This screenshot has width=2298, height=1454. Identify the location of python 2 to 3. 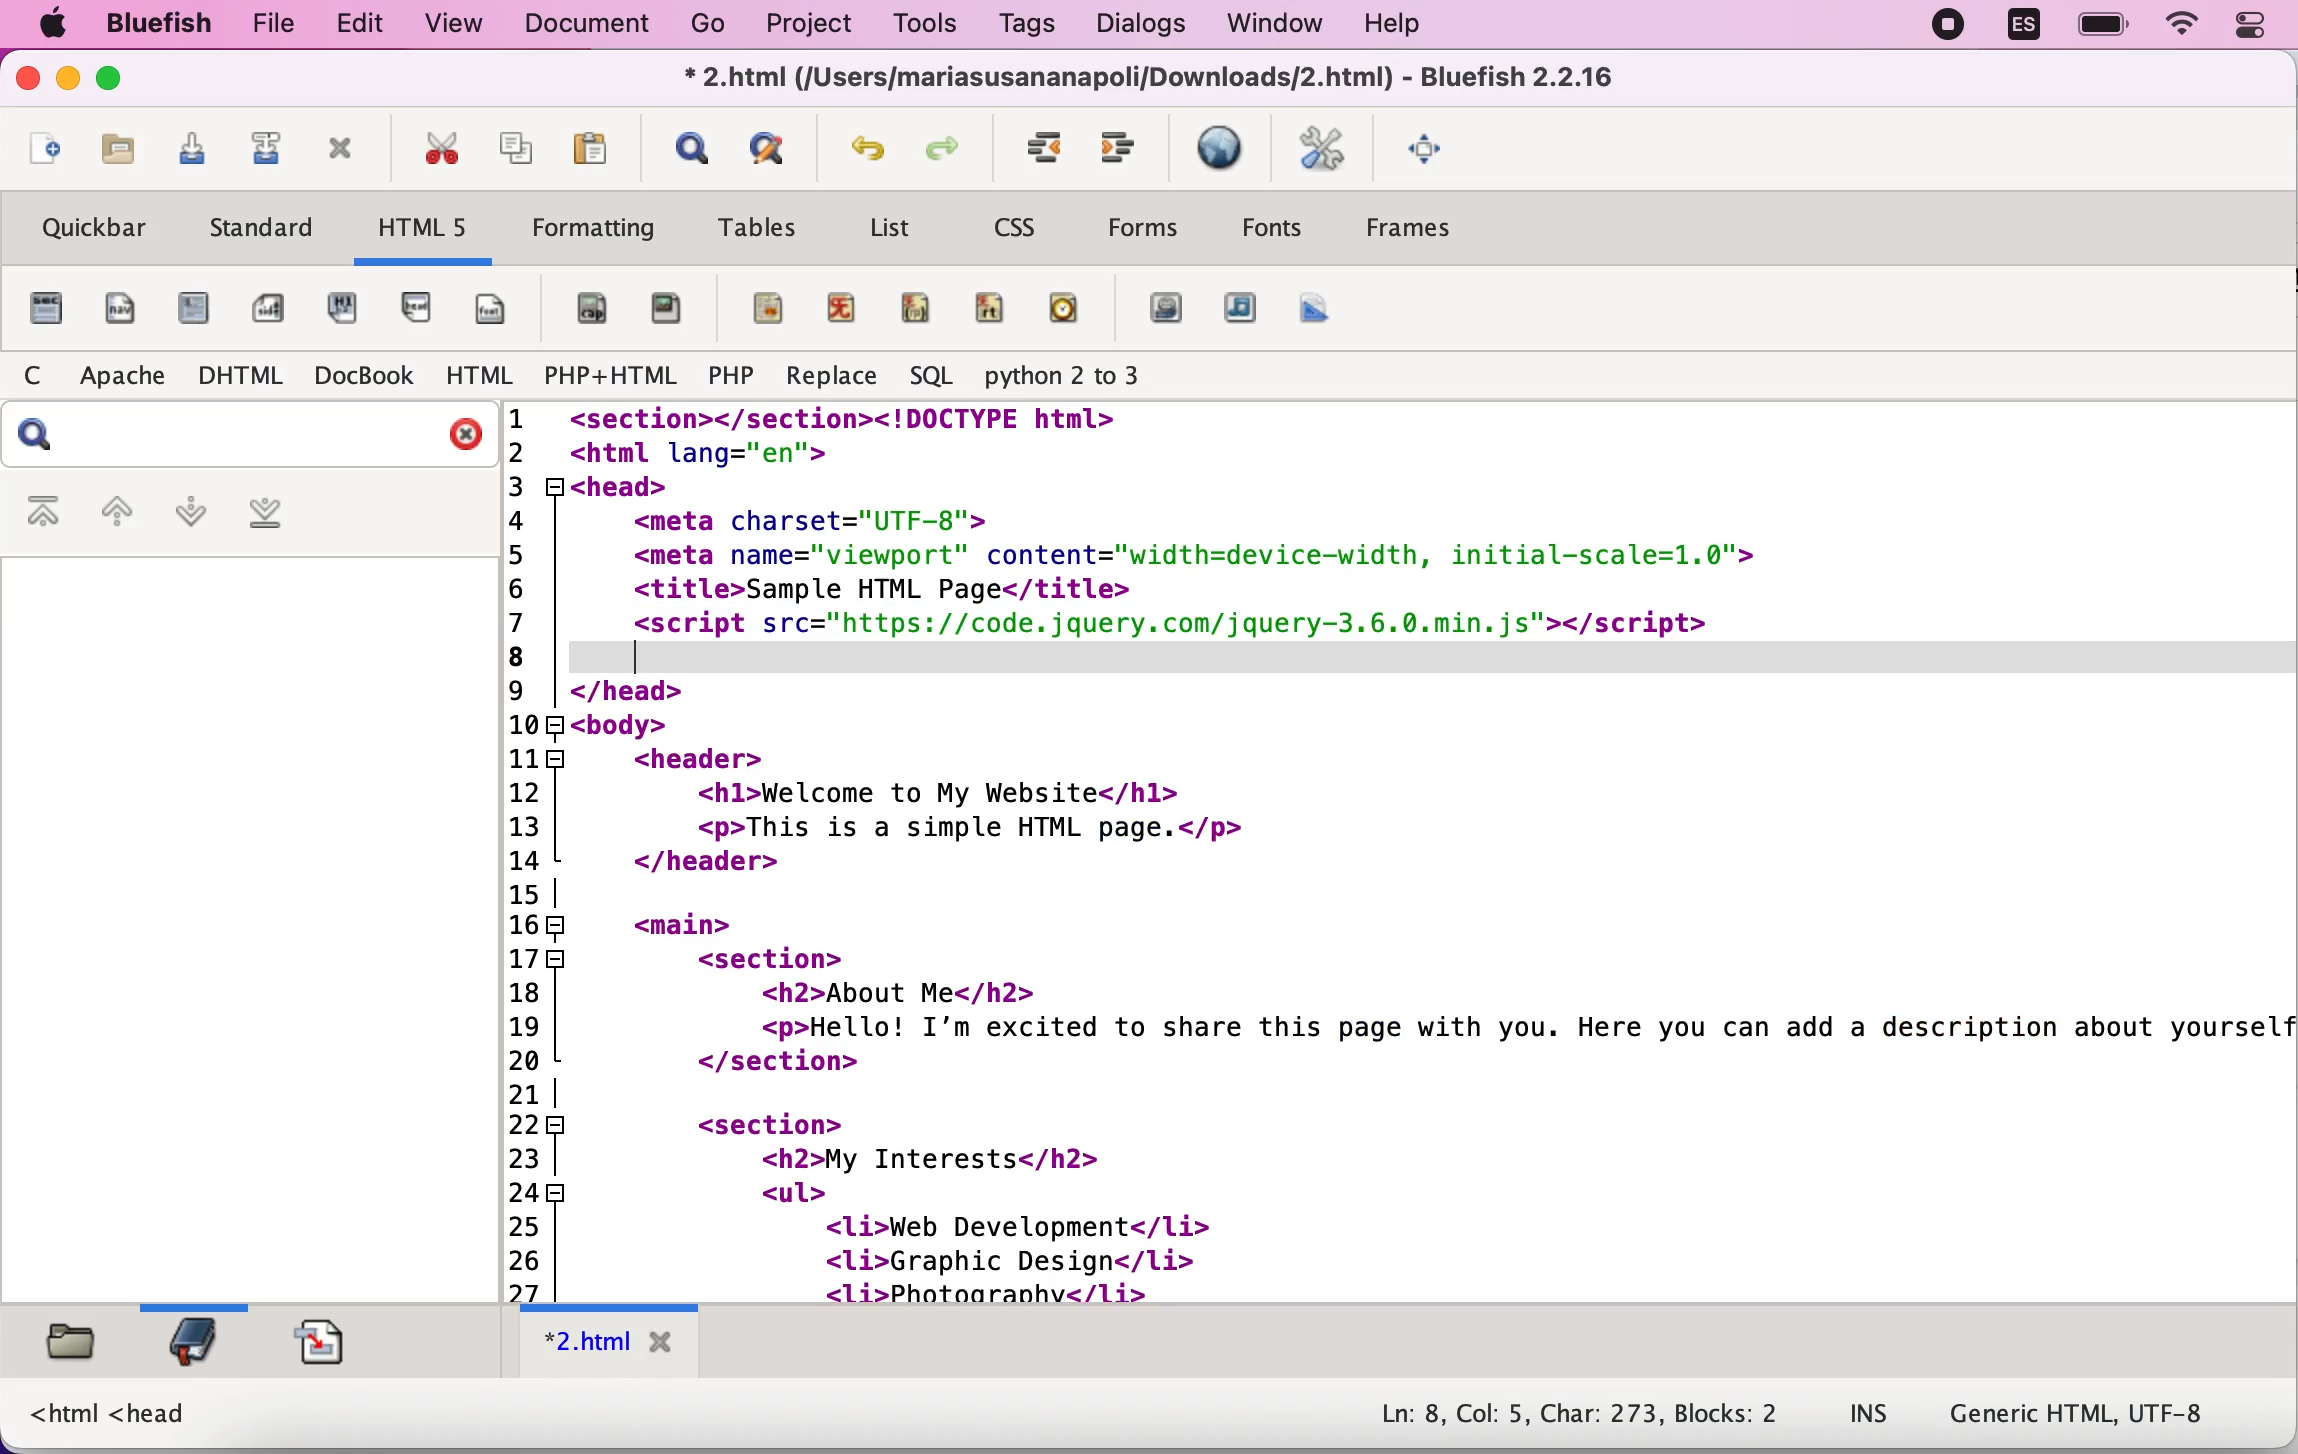
(1072, 377).